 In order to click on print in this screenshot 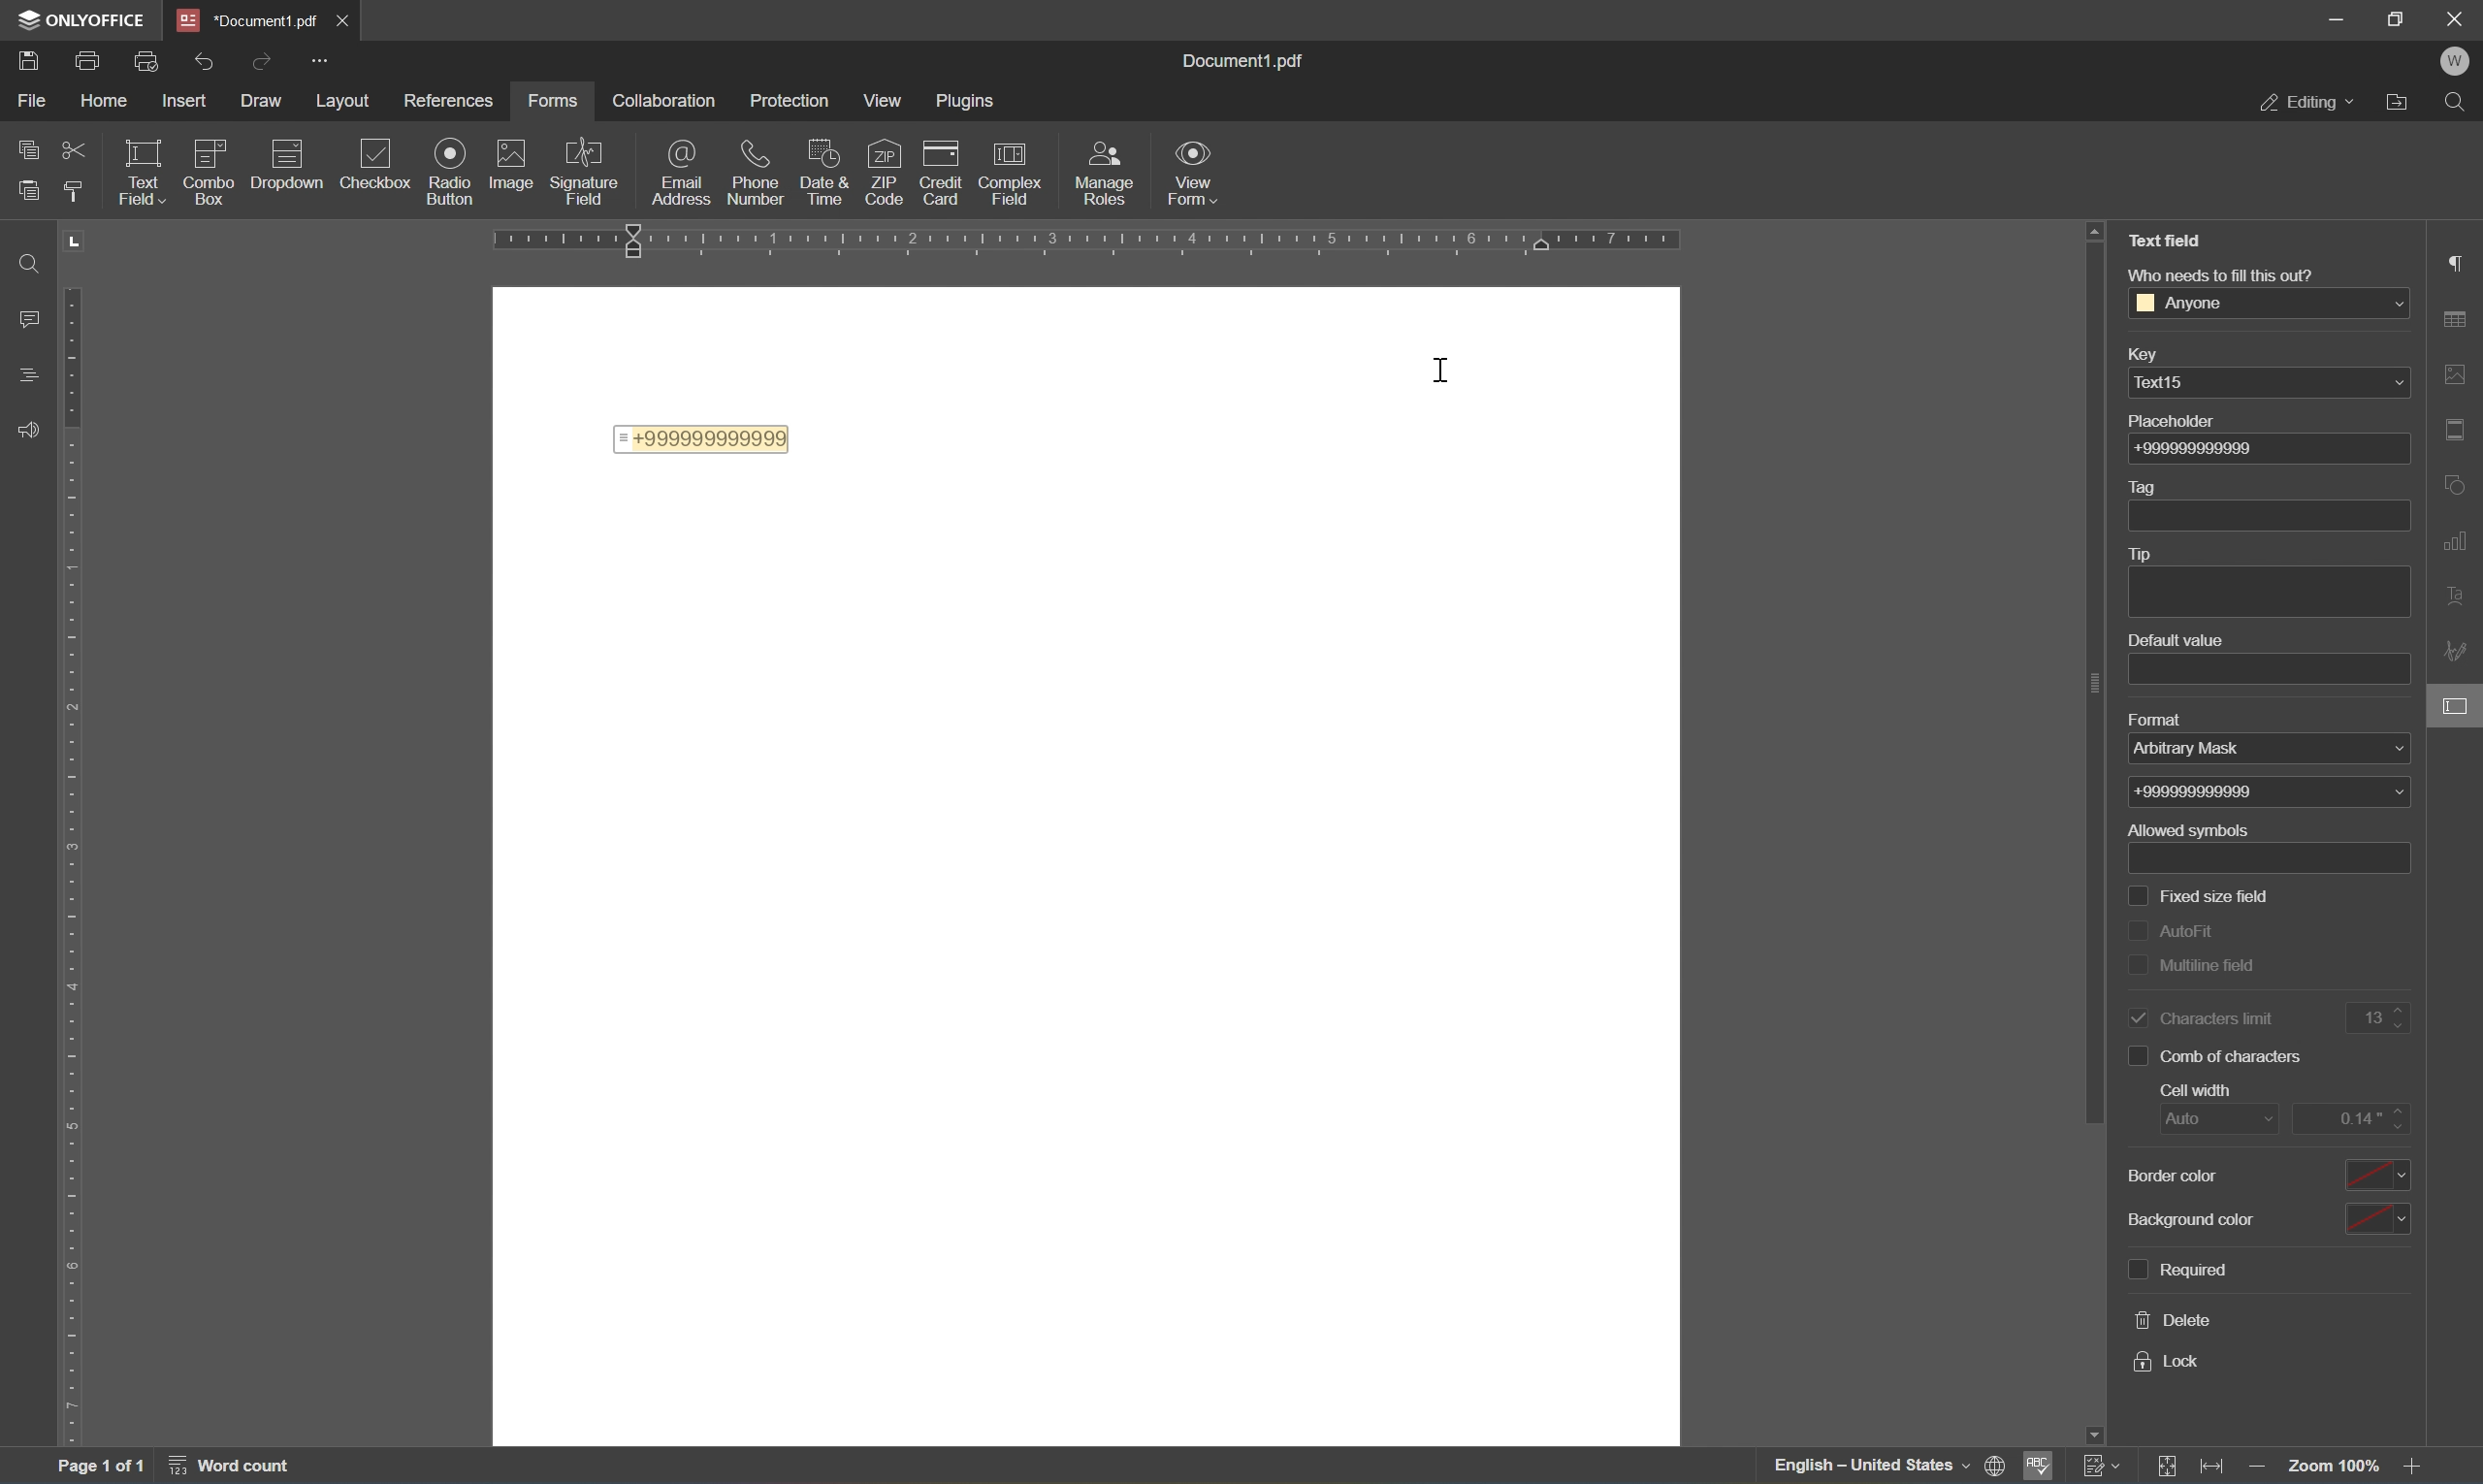, I will do `click(148, 64)`.